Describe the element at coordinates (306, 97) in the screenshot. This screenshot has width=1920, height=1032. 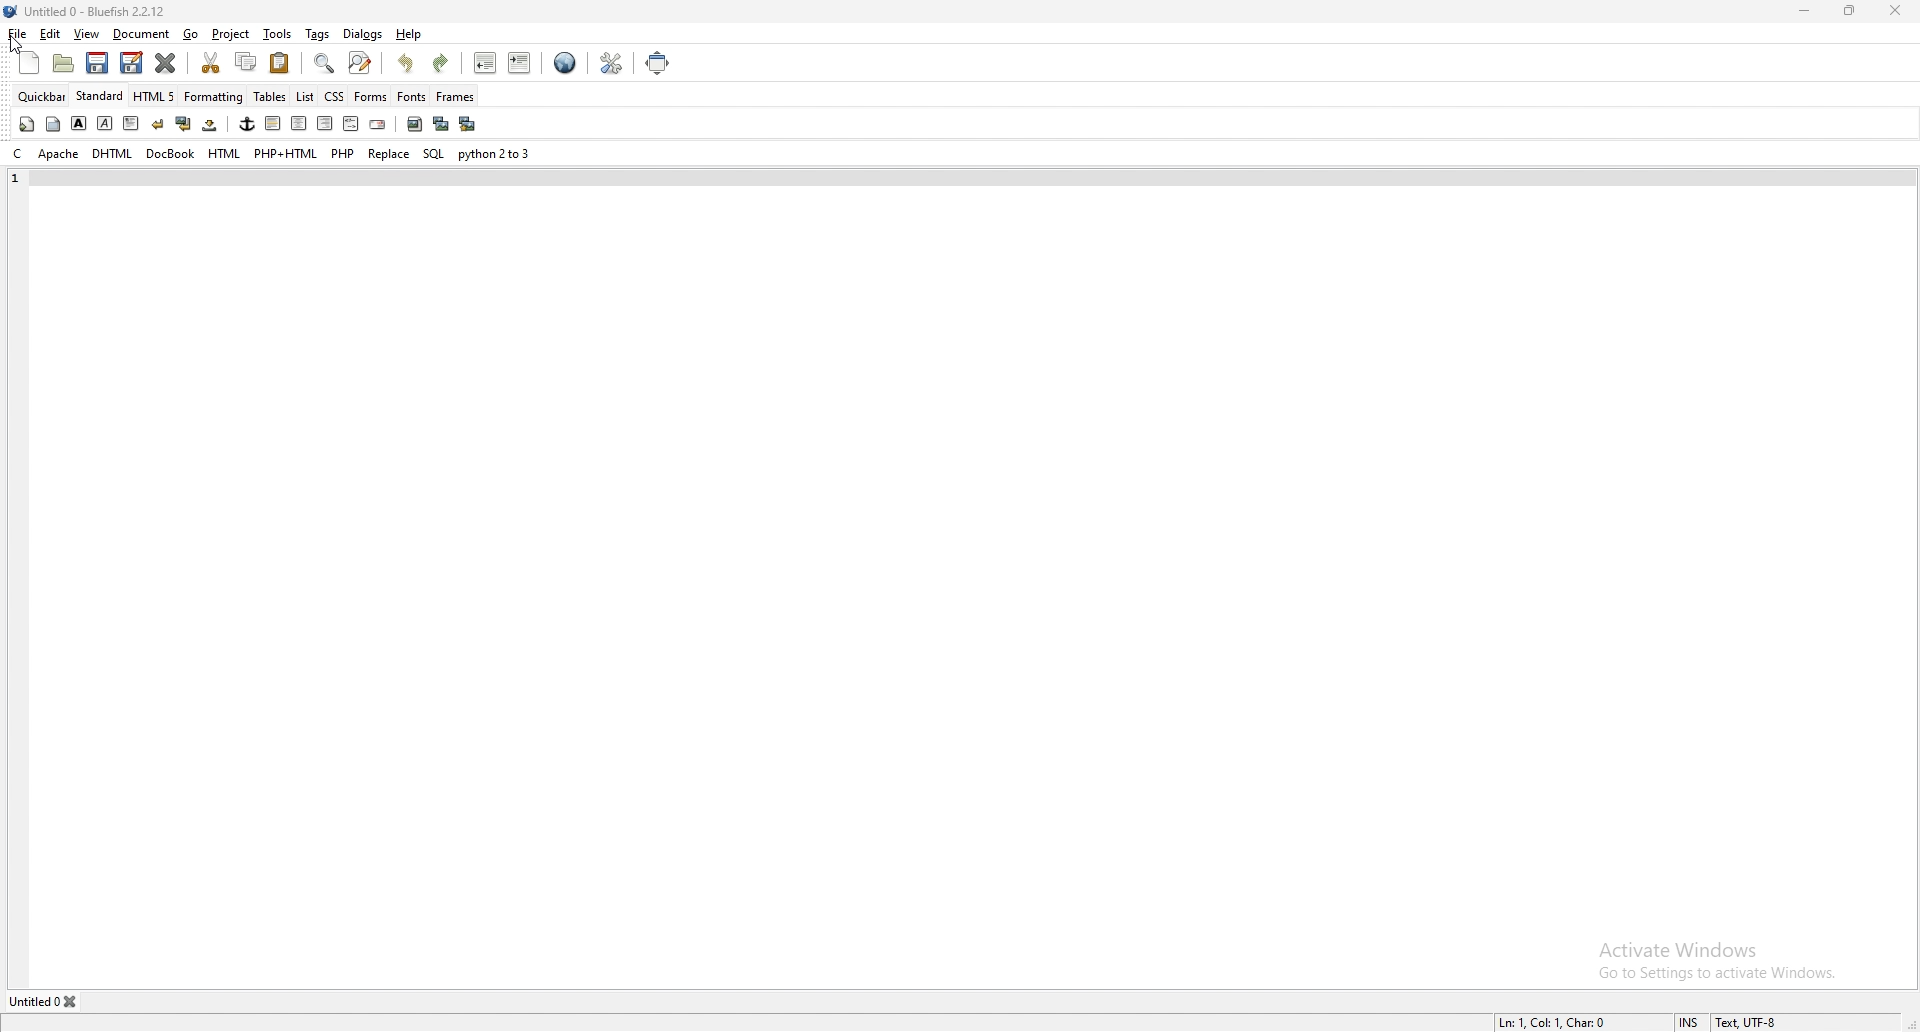
I see `list` at that location.